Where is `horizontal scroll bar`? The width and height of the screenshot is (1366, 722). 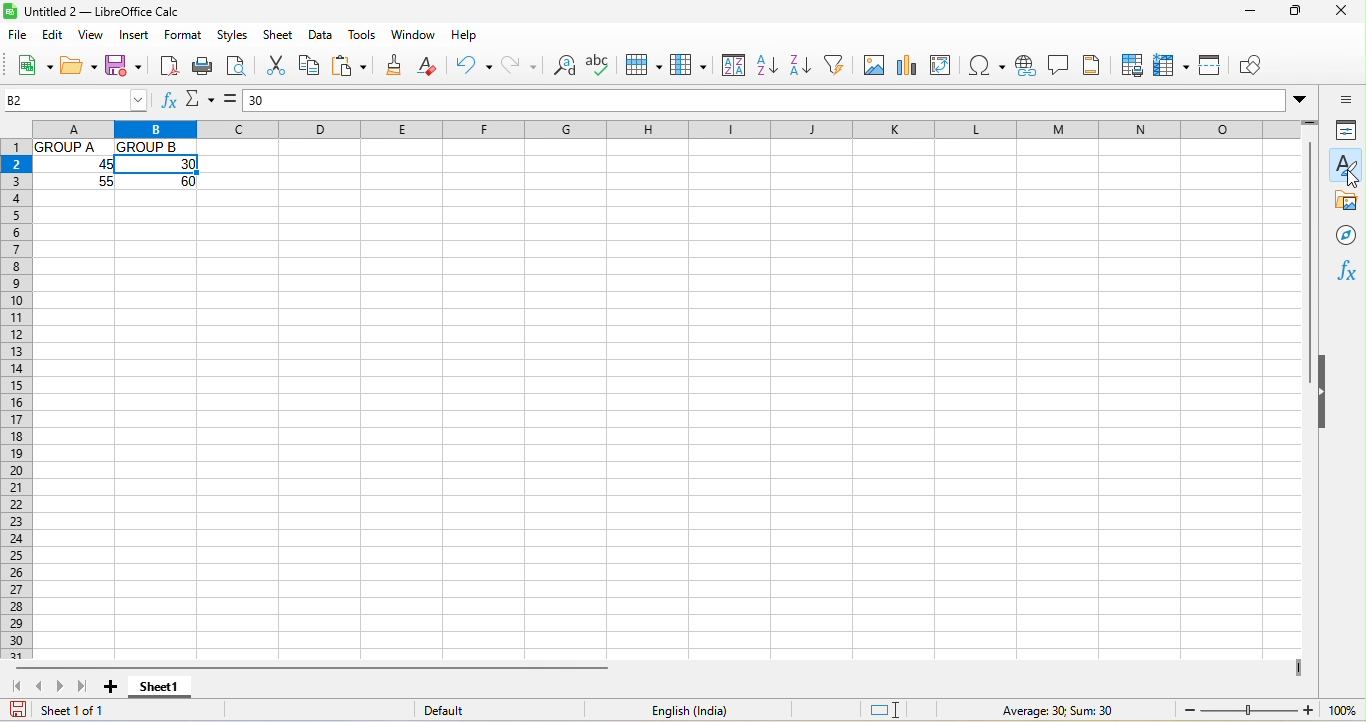
horizontal scroll bar is located at coordinates (310, 667).